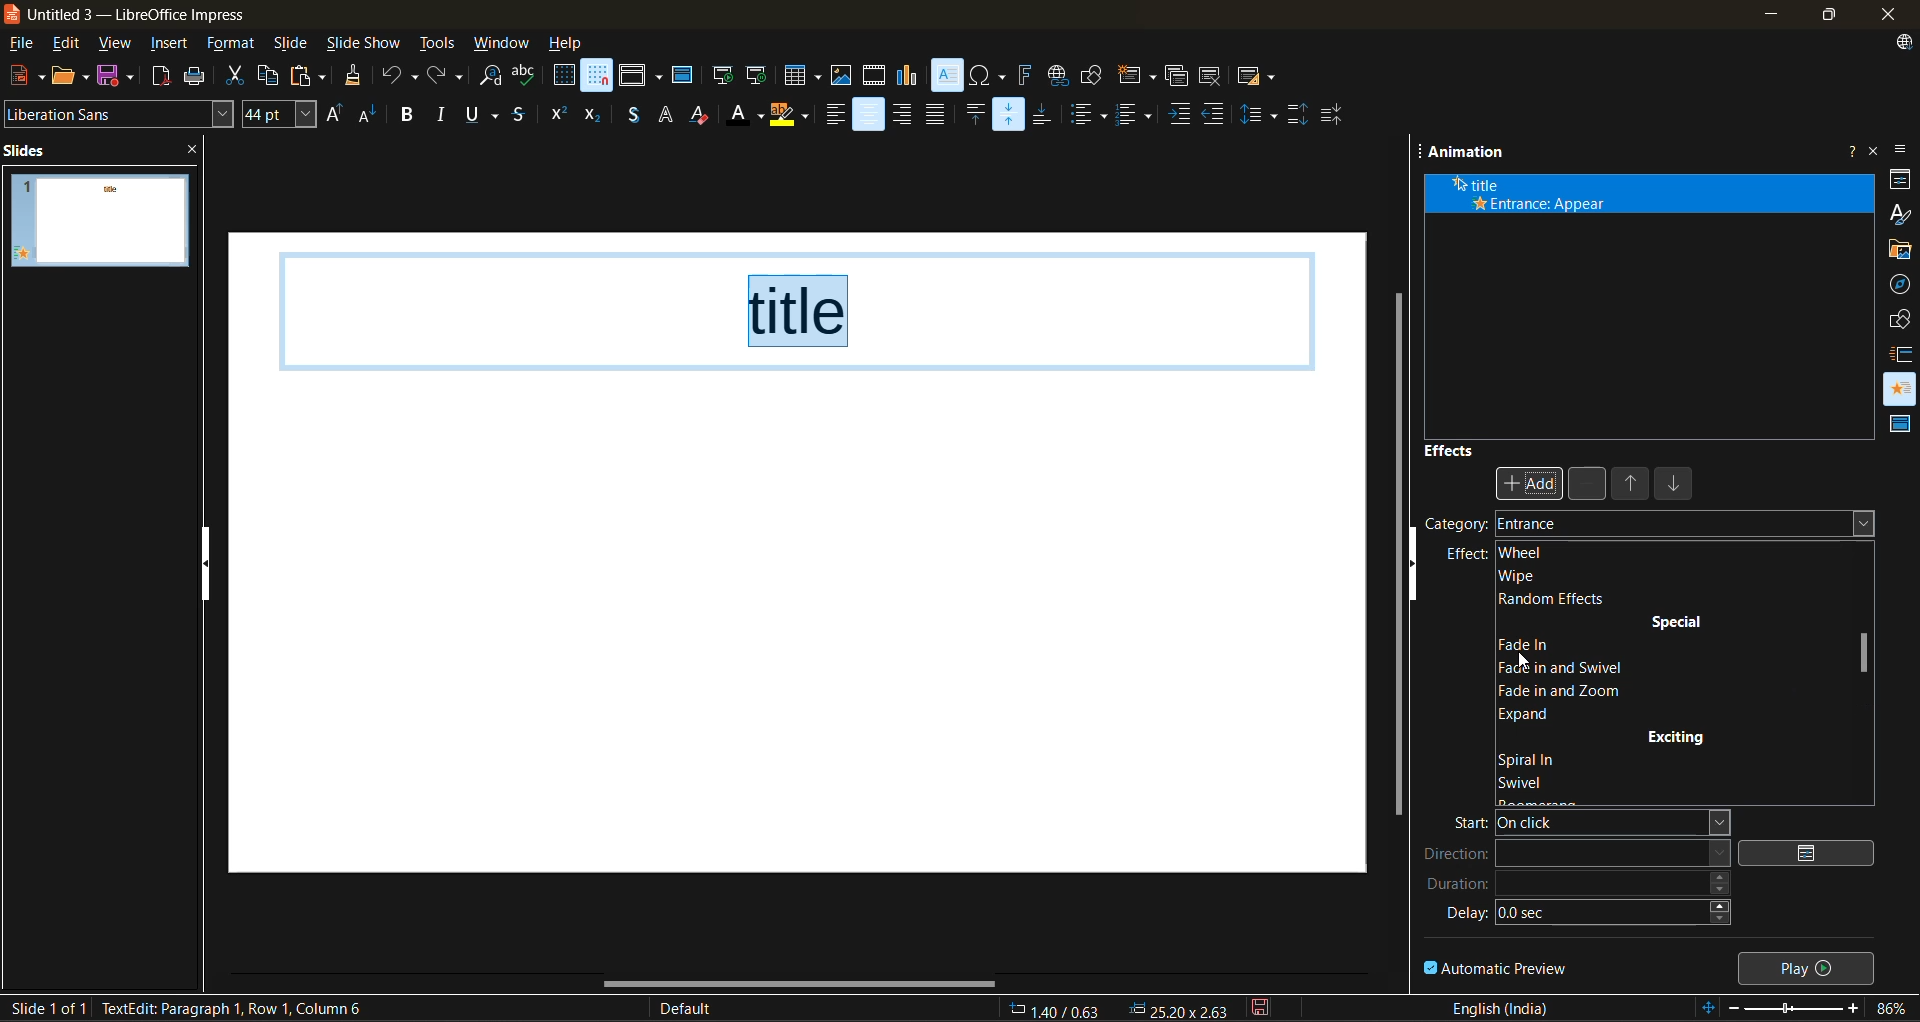 The width and height of the screenshot is (1920, 1022). I want to click on swivel, so click(1531, 784).